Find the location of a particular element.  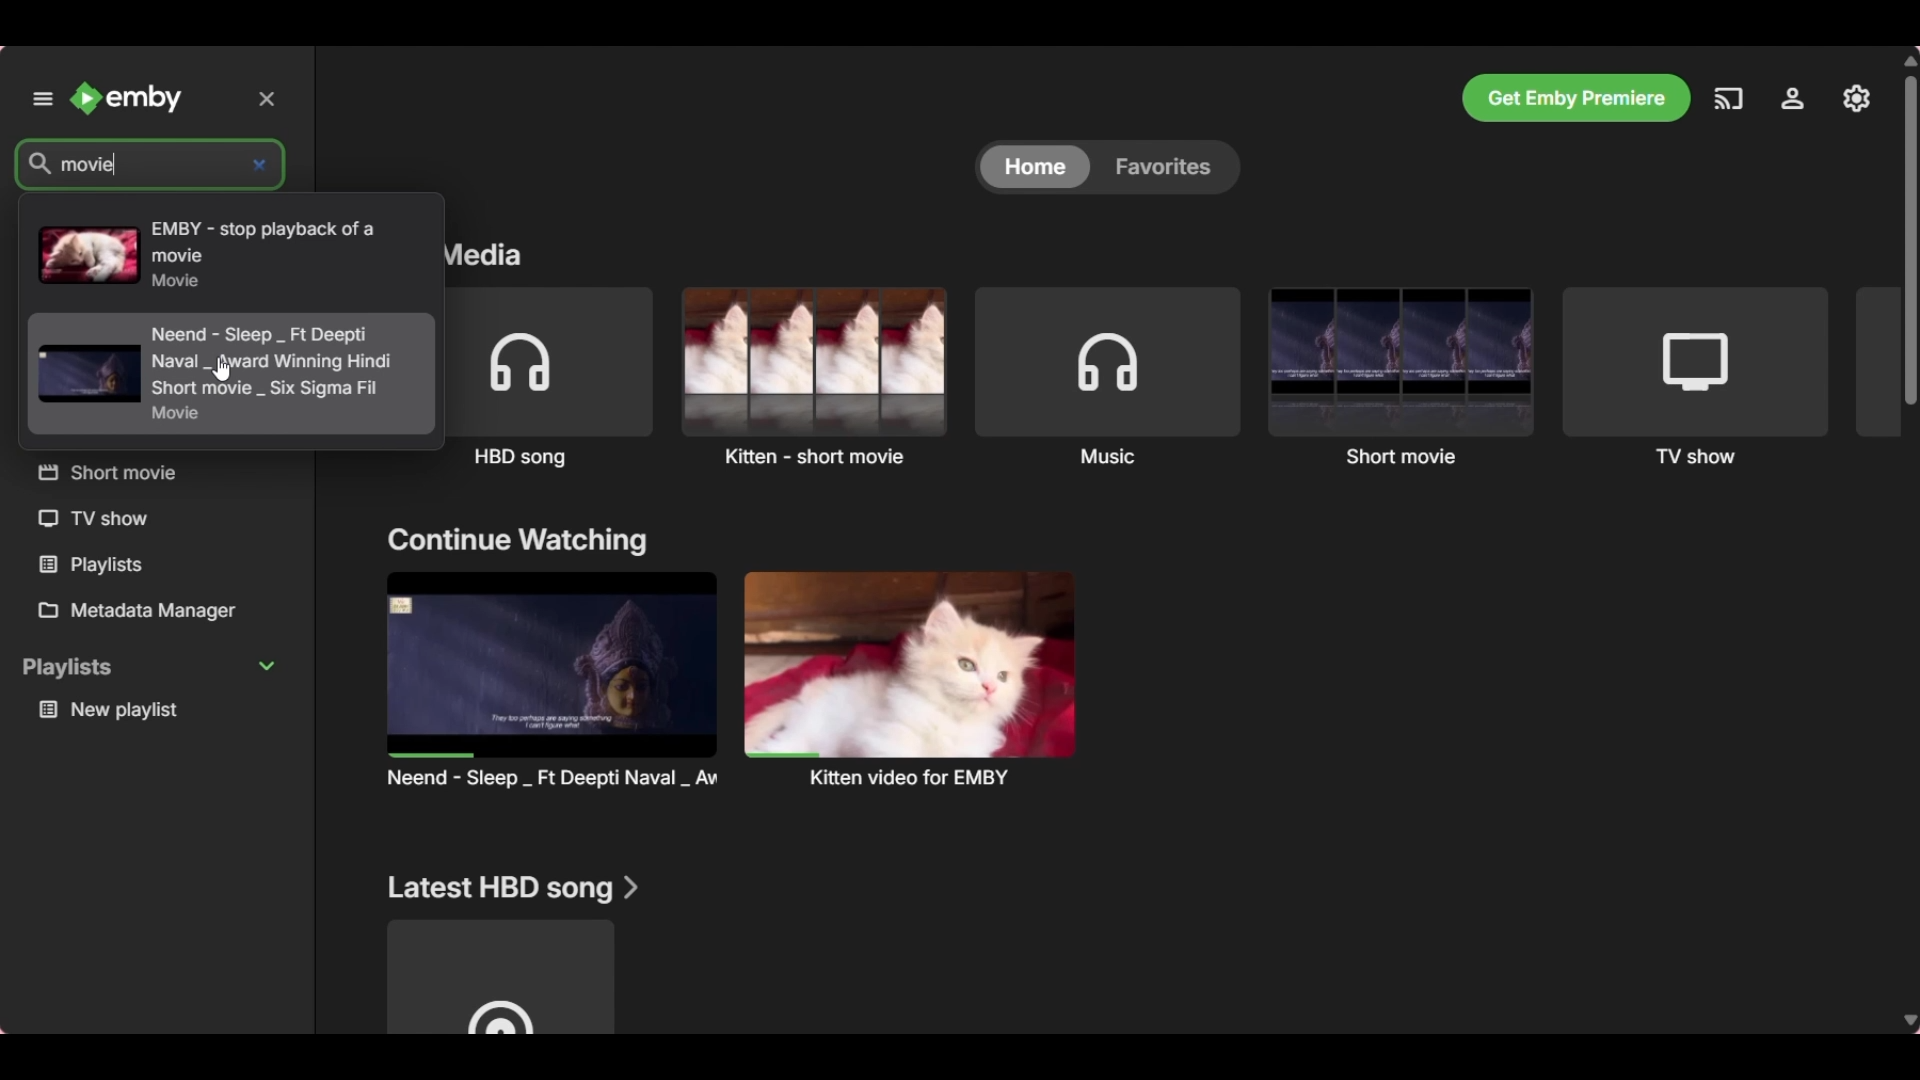

Unpin left panel is located at coordinates (44, 98).